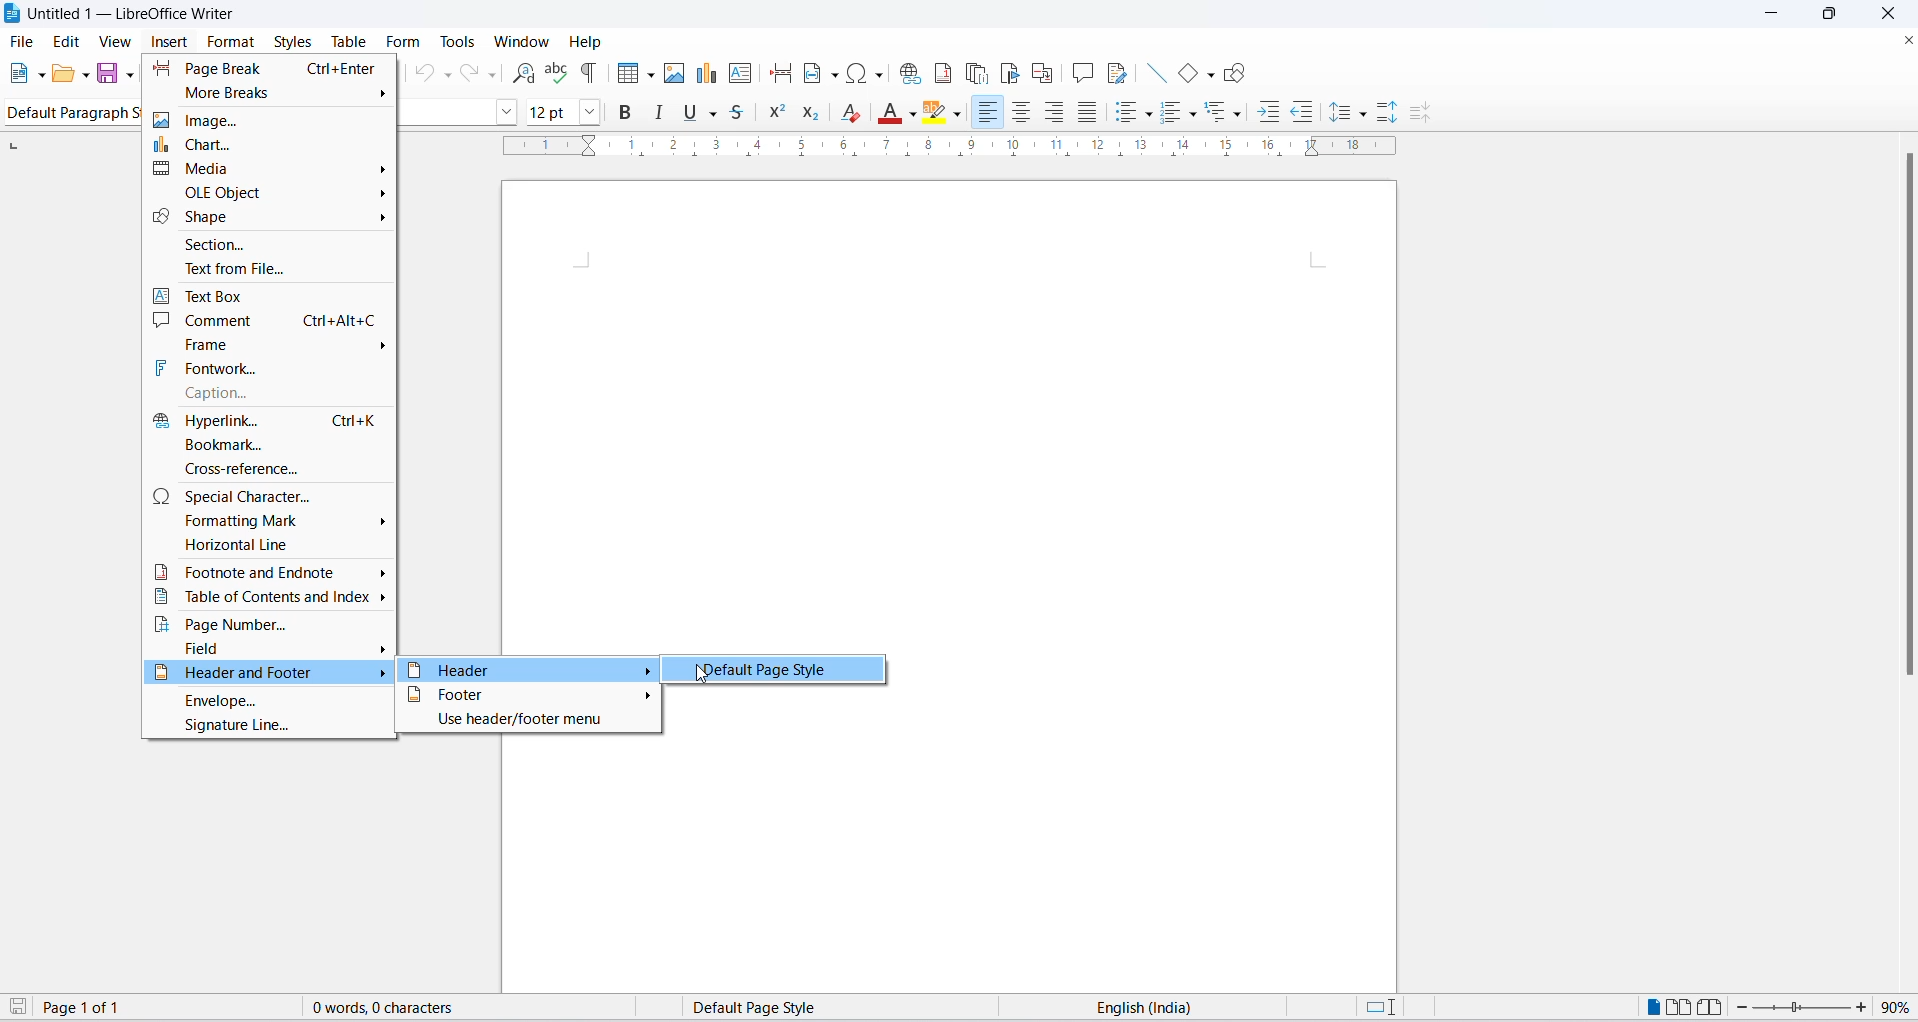  Describe the element at coordinates (402, 42) in the screenshot. I see `form` at that location.